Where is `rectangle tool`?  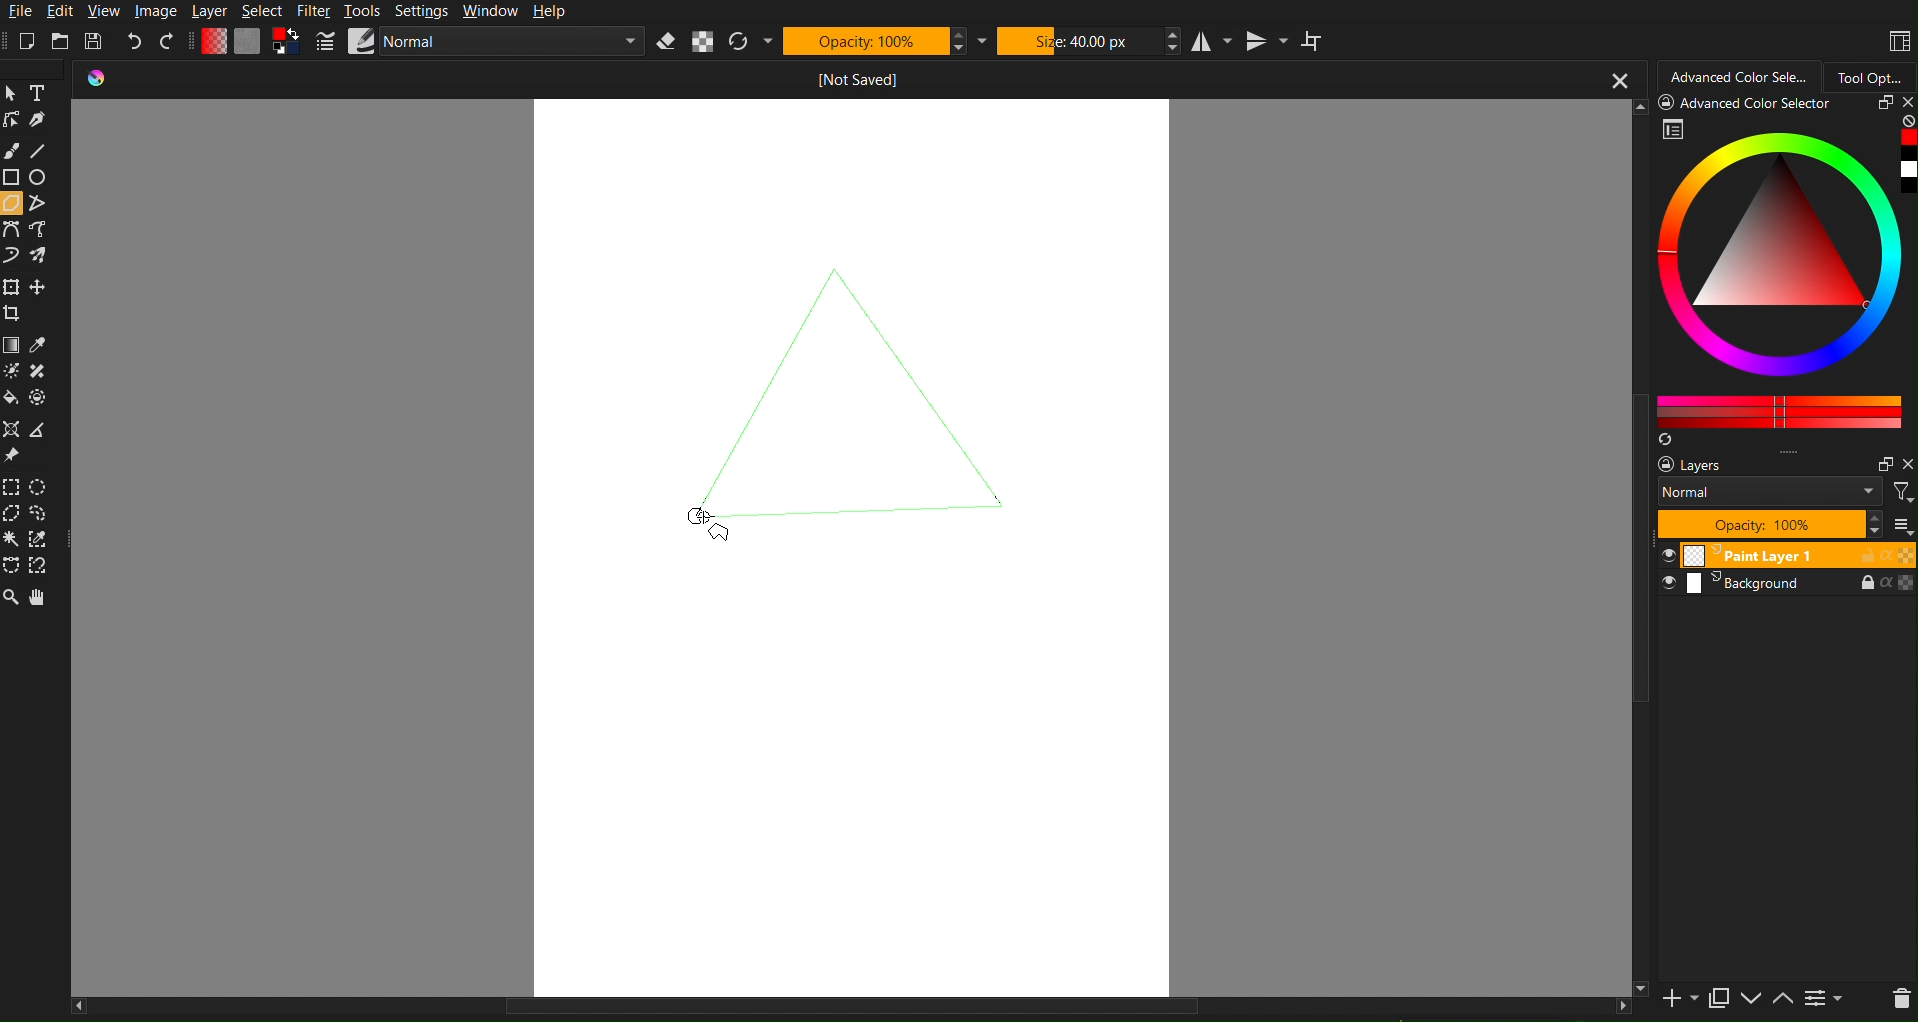
rectangle tool is located at coordinates (12, 177).